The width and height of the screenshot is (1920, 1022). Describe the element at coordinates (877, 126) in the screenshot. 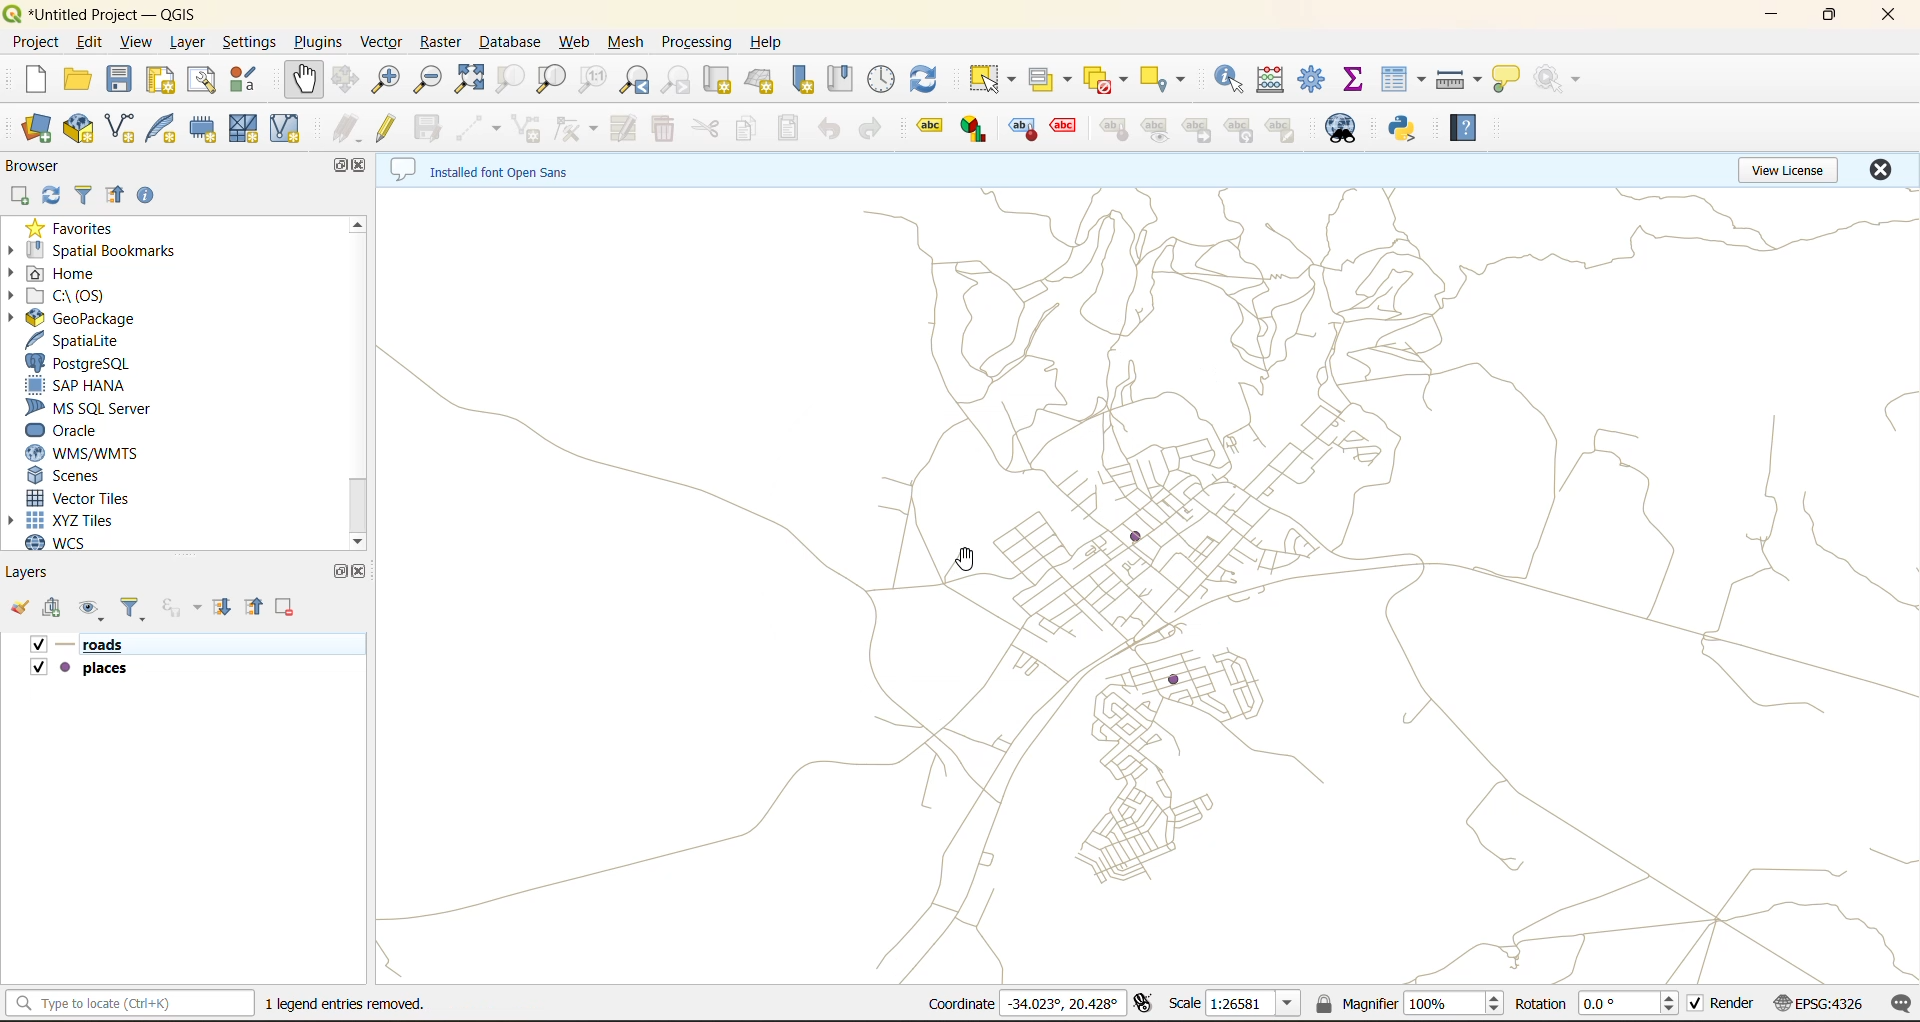

I see `redo` at that location.